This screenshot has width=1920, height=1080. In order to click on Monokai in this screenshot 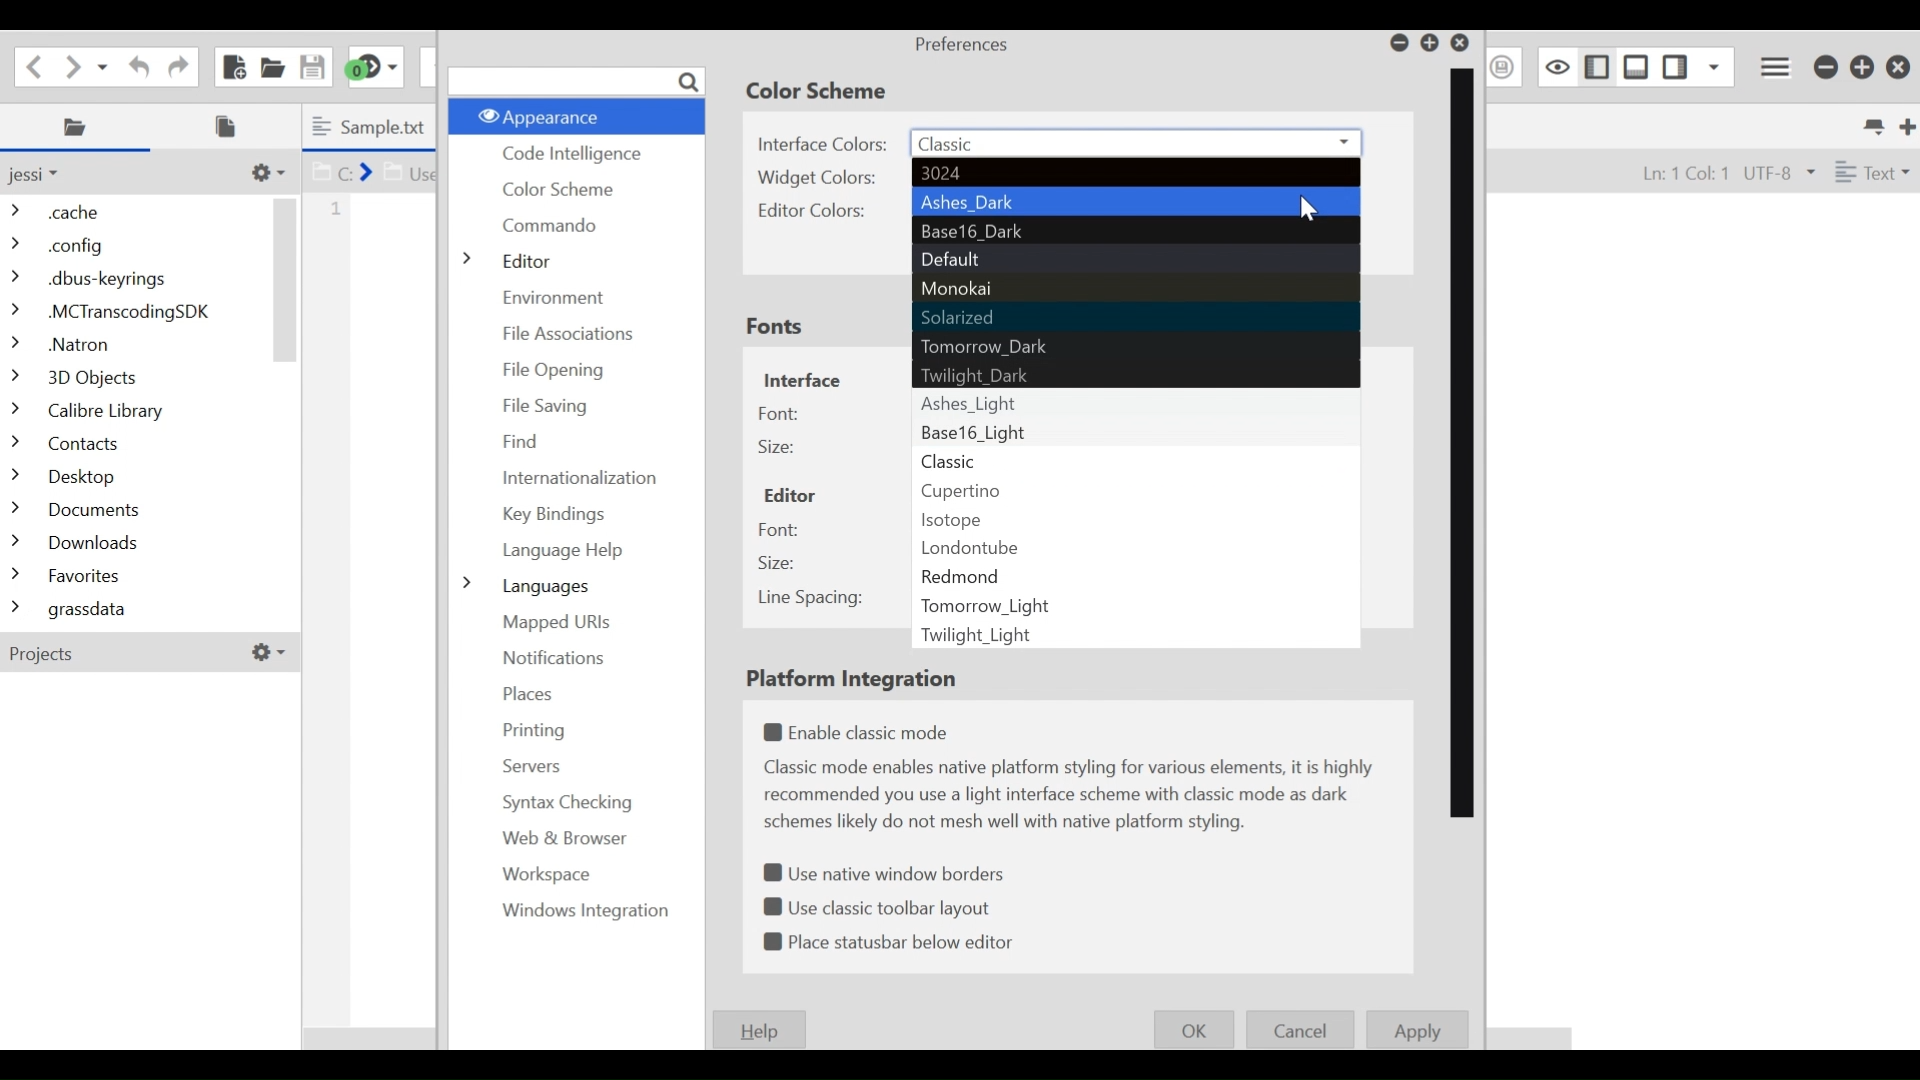, I will do `click(1137, 289)`.